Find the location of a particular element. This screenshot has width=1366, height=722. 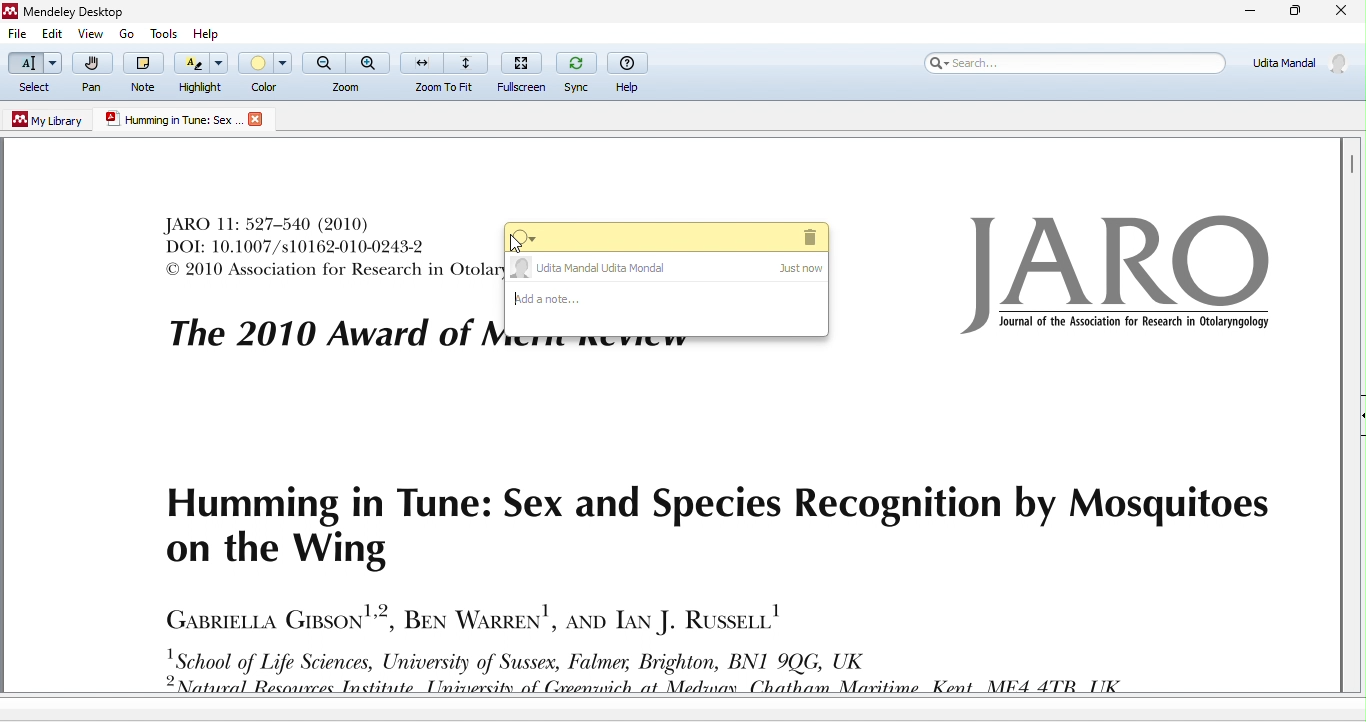

vertical scroll bar is located at coordinates (1352, 166).